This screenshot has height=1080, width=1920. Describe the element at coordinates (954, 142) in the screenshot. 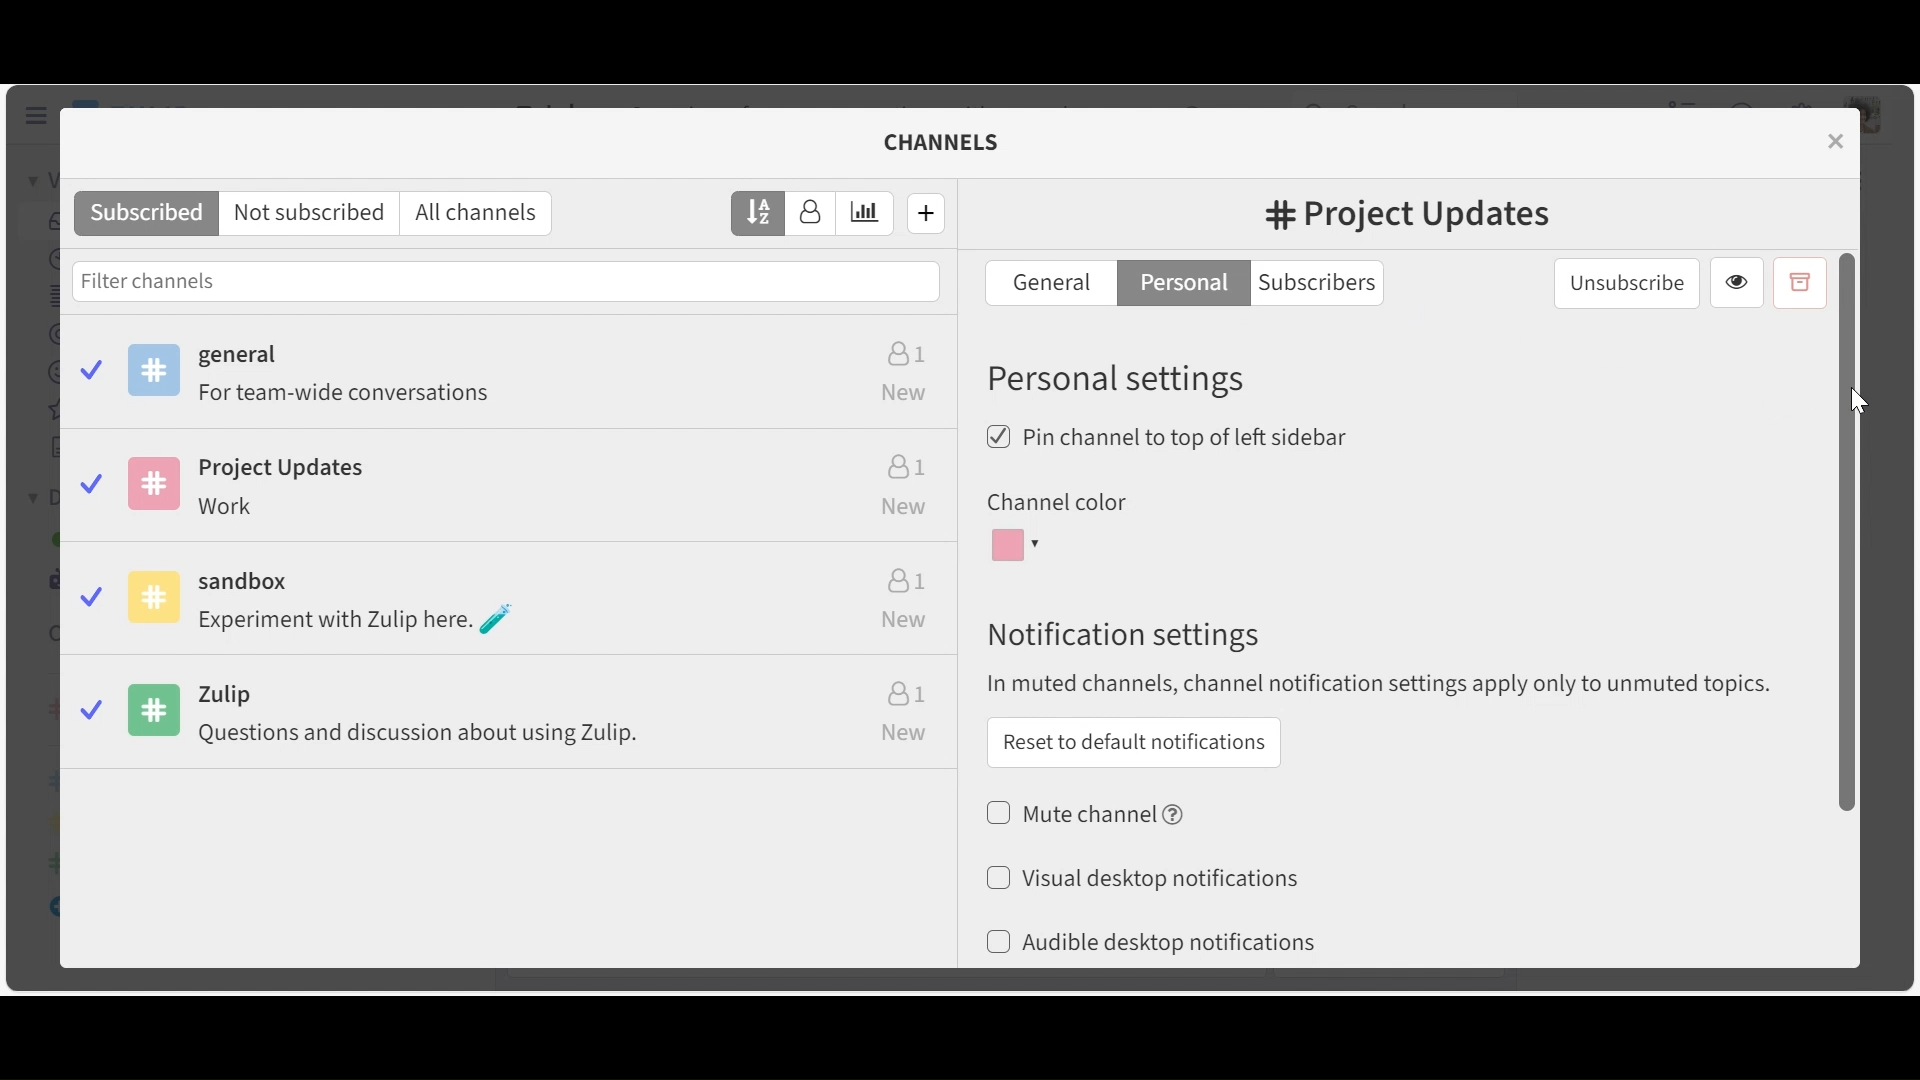

I see `channels` at that location.